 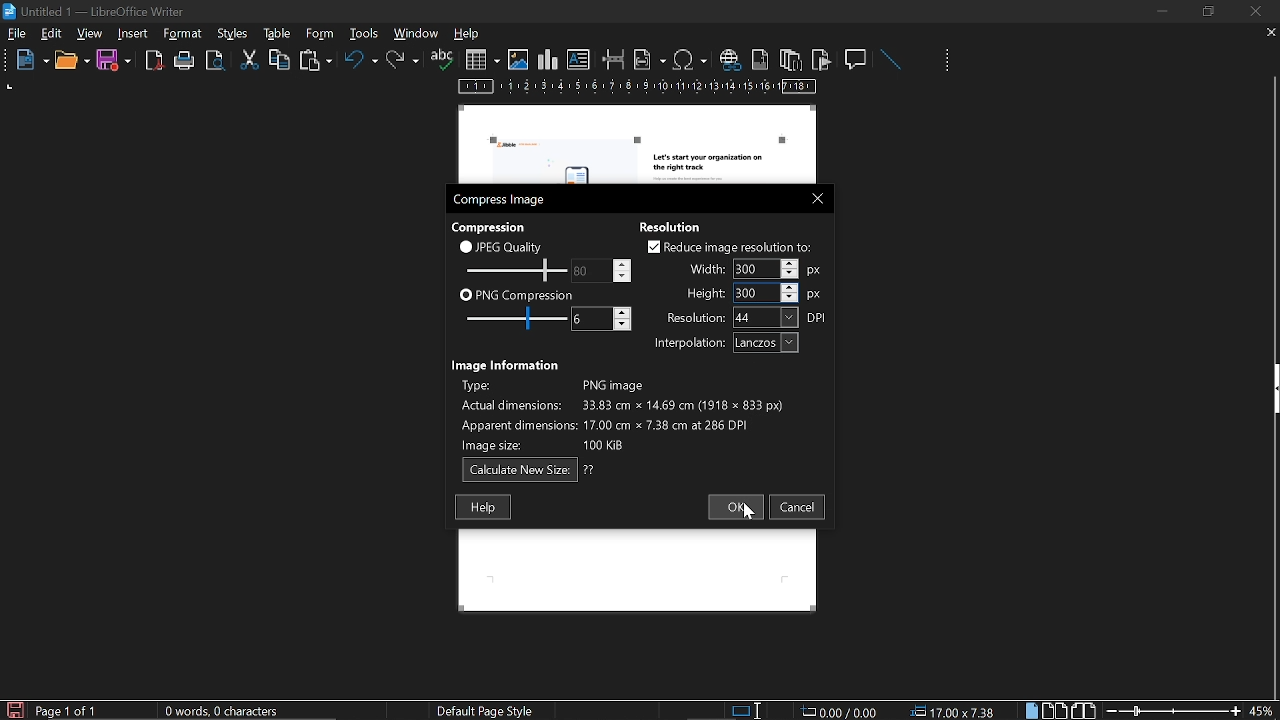 I want to click on open, so click(x=71, y=61).